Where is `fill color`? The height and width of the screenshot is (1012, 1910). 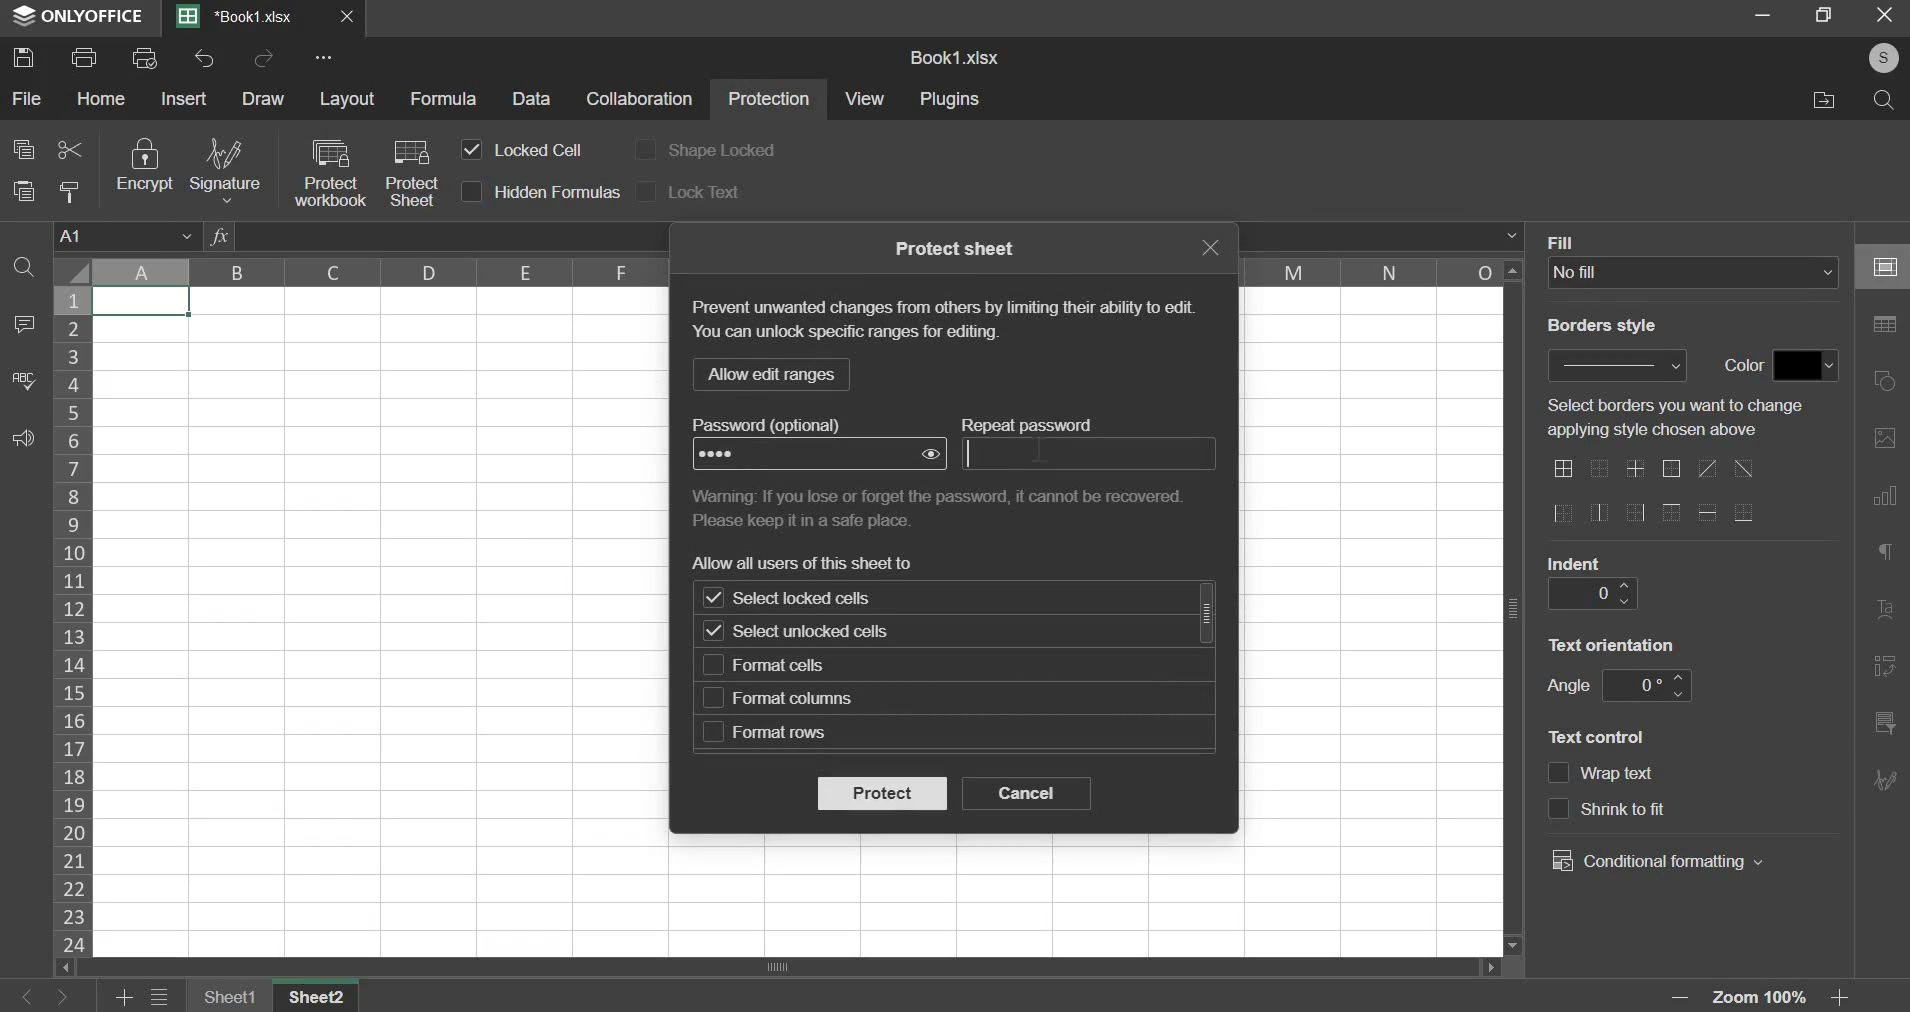 fill color is located at coordinates (1806, 365).